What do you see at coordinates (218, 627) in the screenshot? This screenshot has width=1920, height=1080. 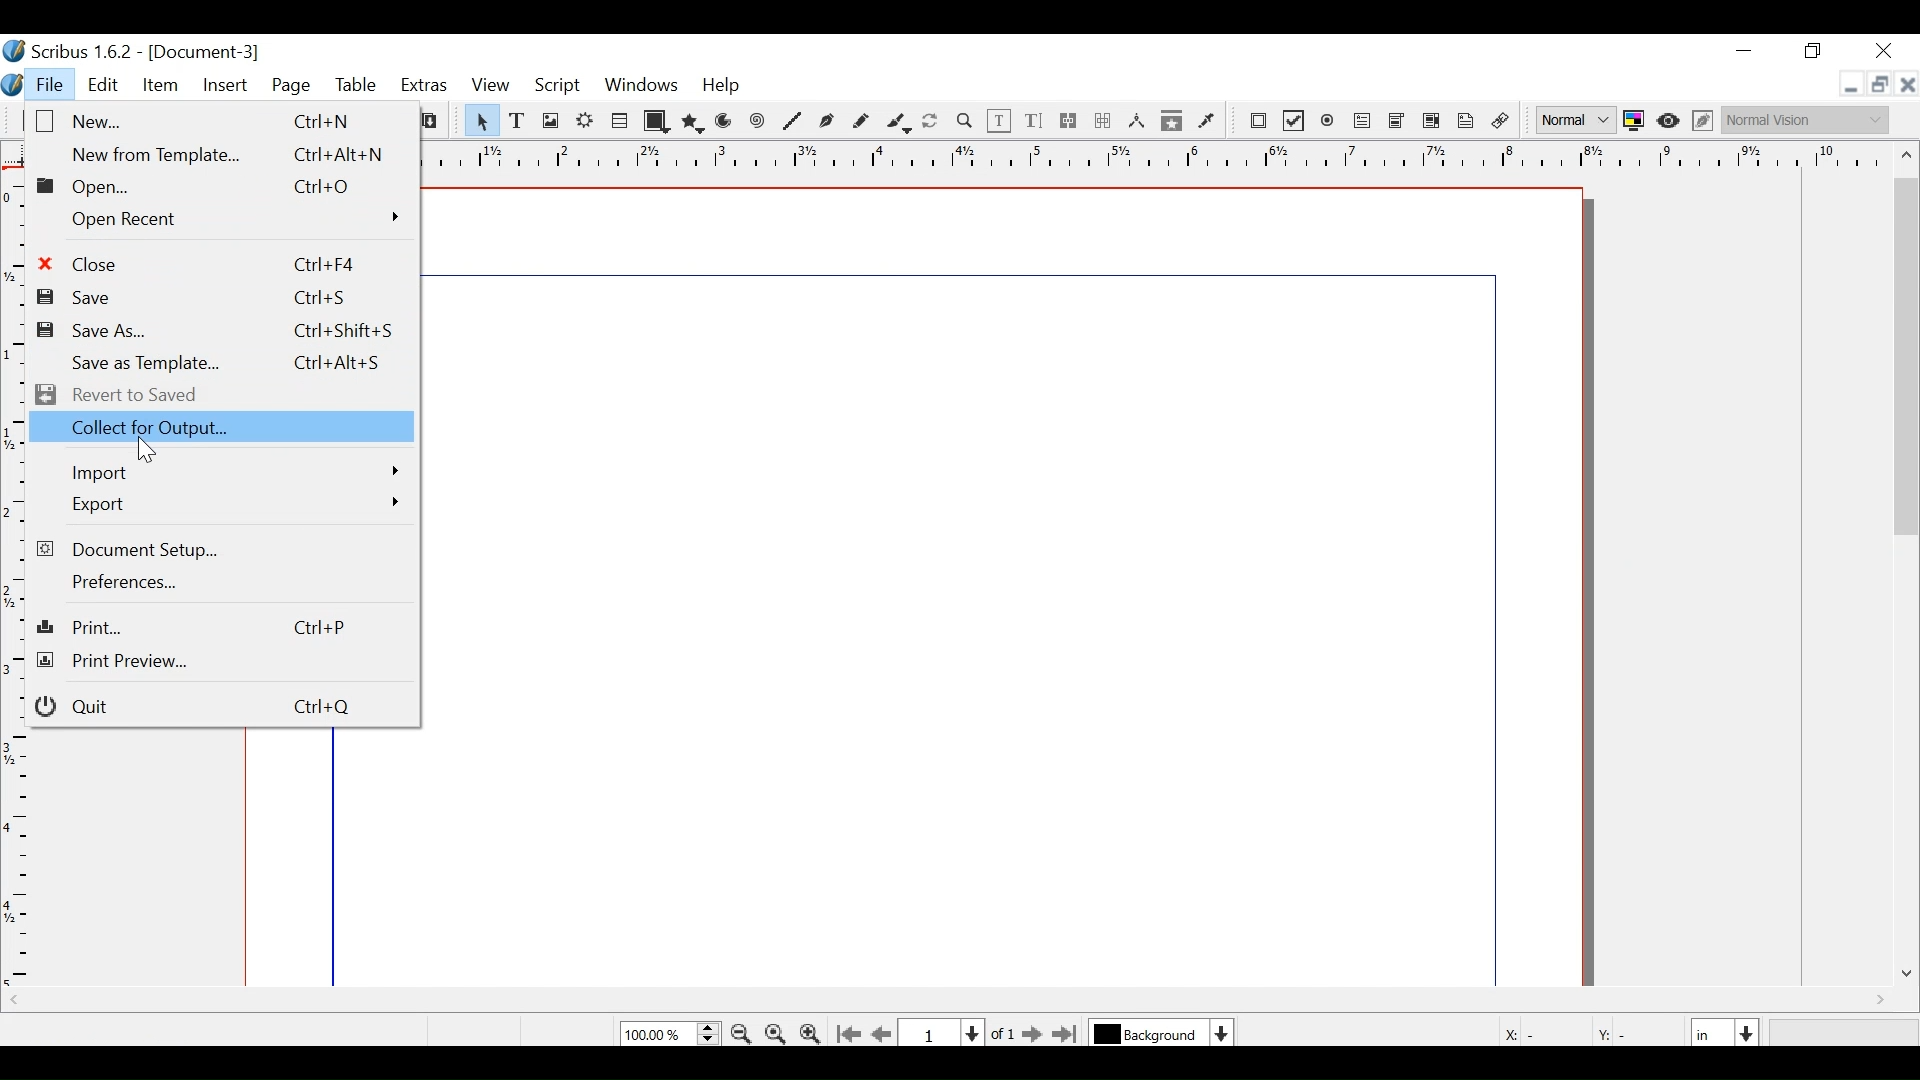 I see `Print` at bounding box center [218, 627].